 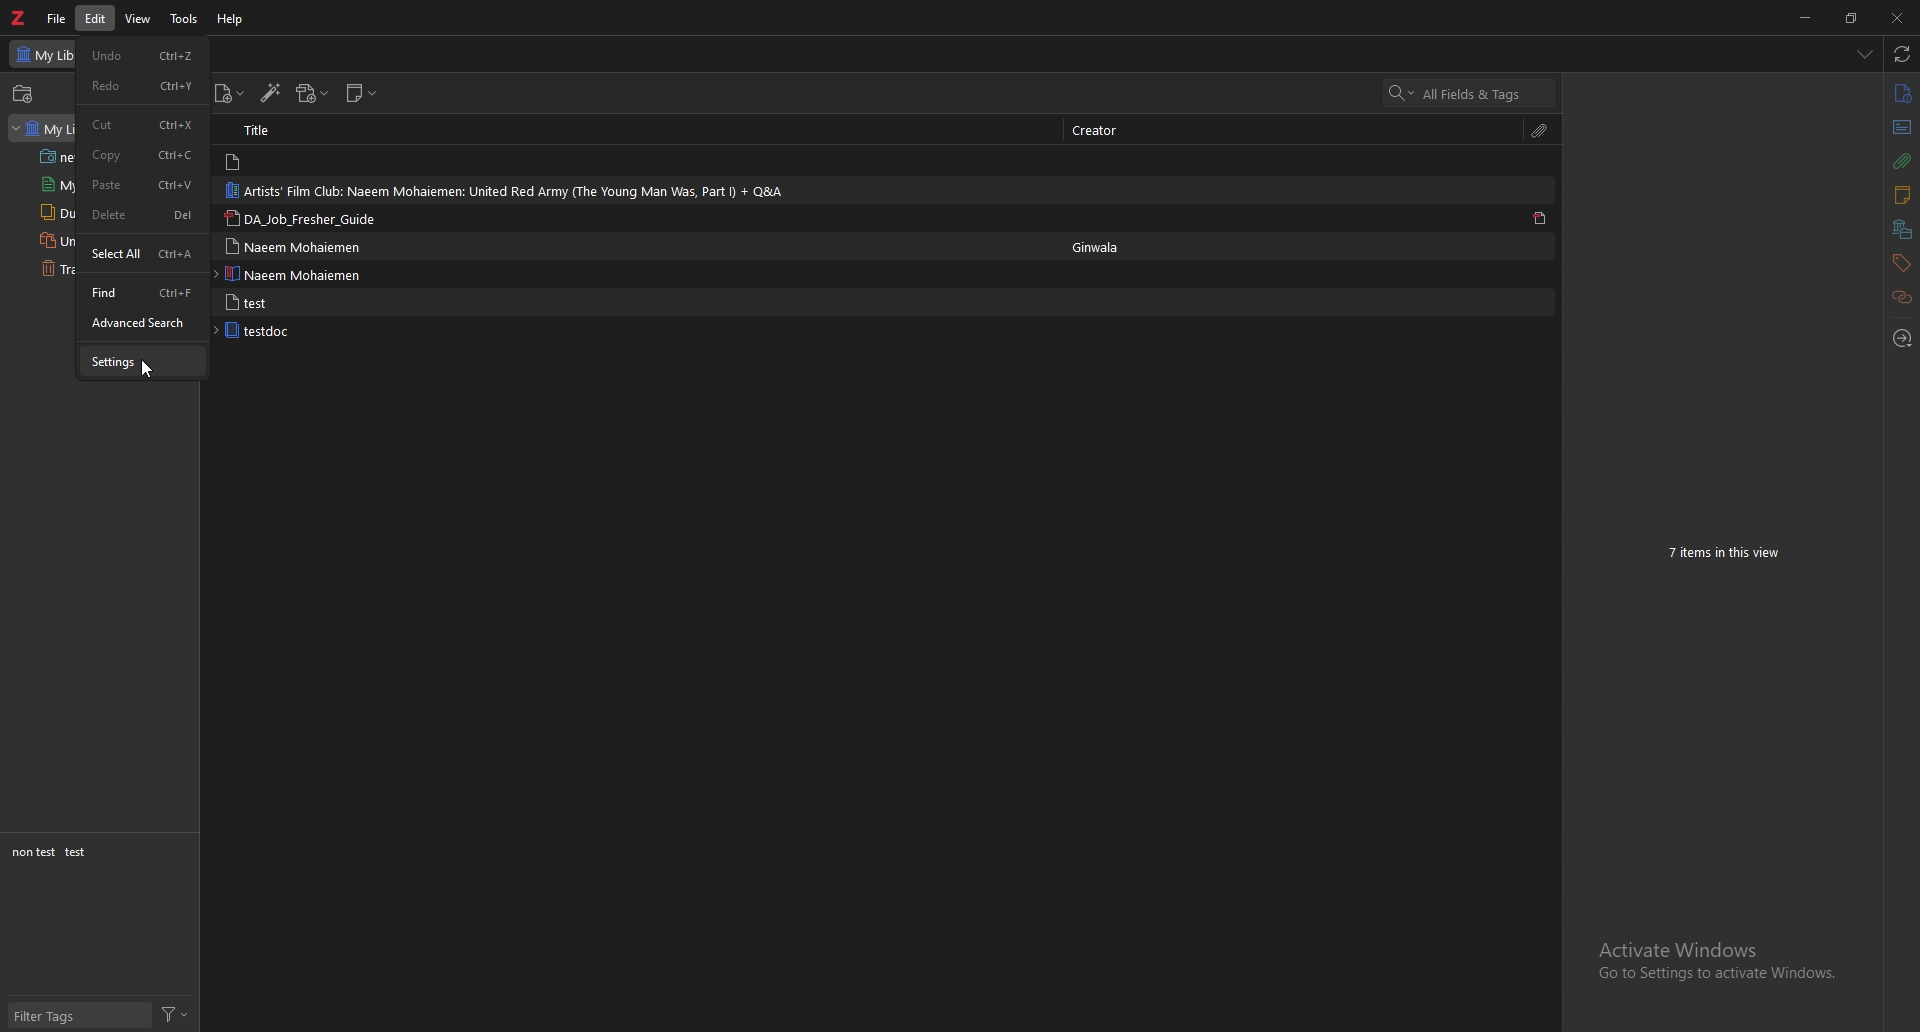 I want to click on sync with zotero.org, so click(x=1900, y=54).